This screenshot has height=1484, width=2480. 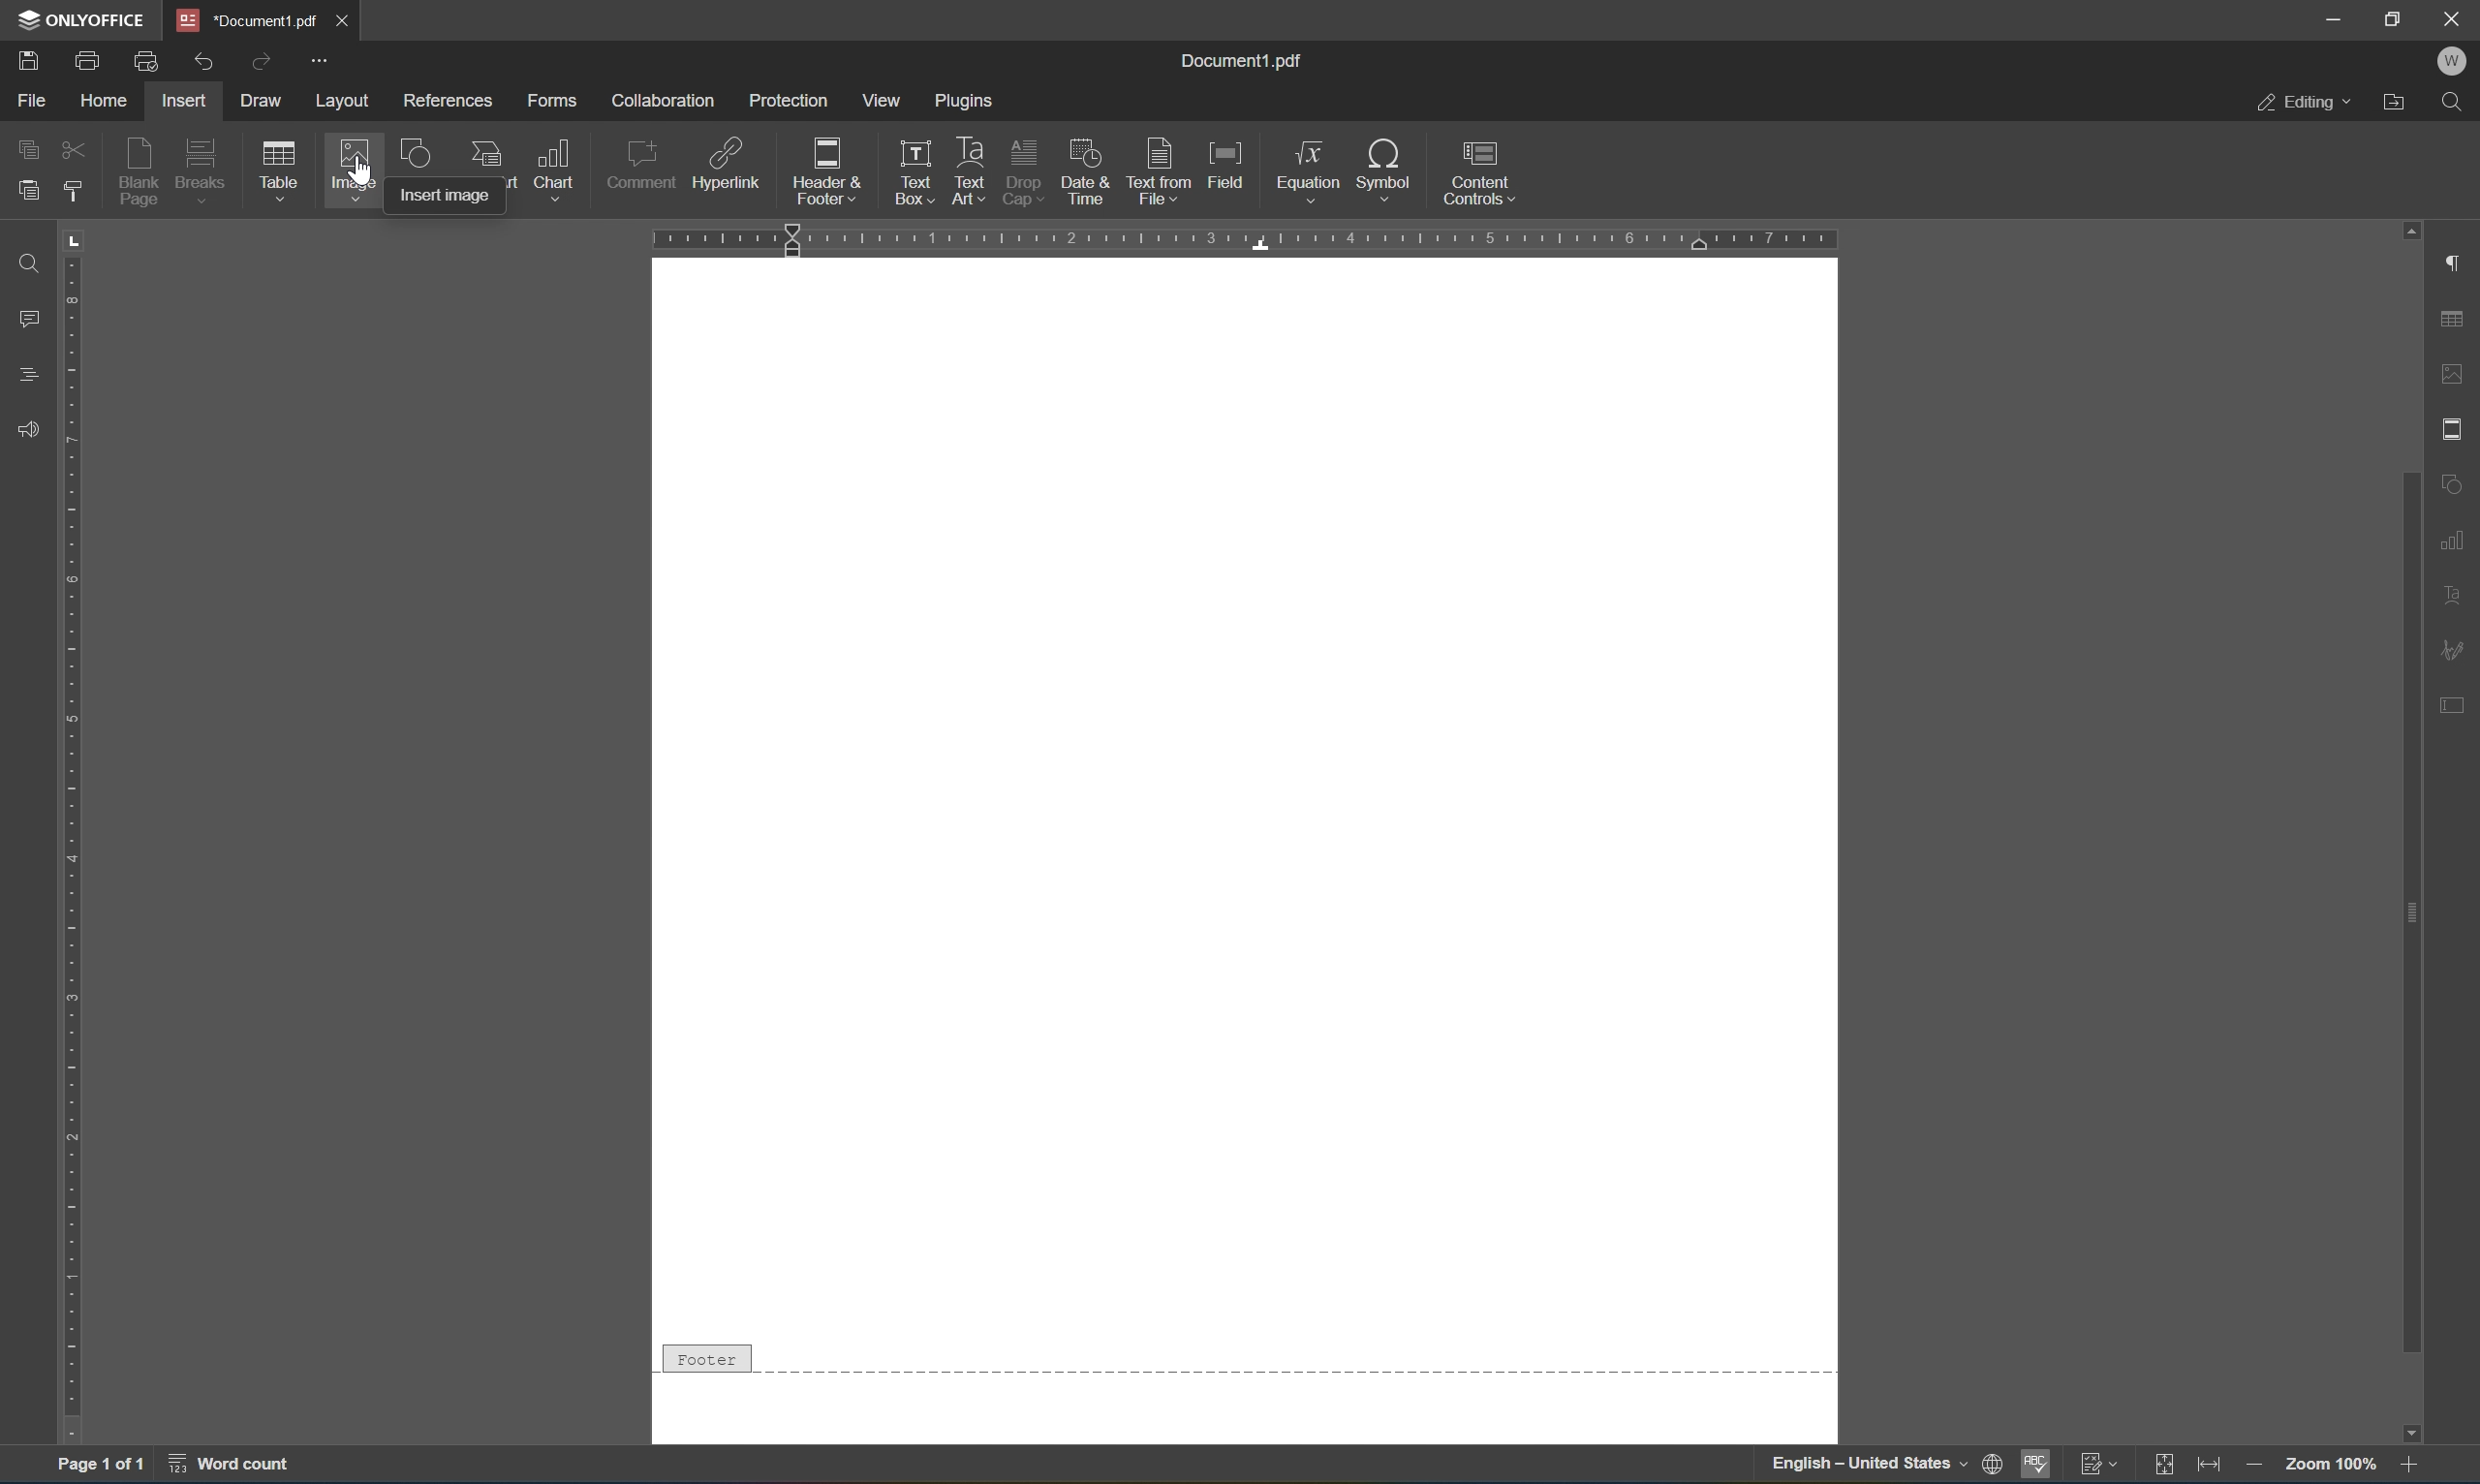 What do you see at coordinates (1384, 167) in the screenshot?
I see `symbol` at bounding box center [1384, 167].